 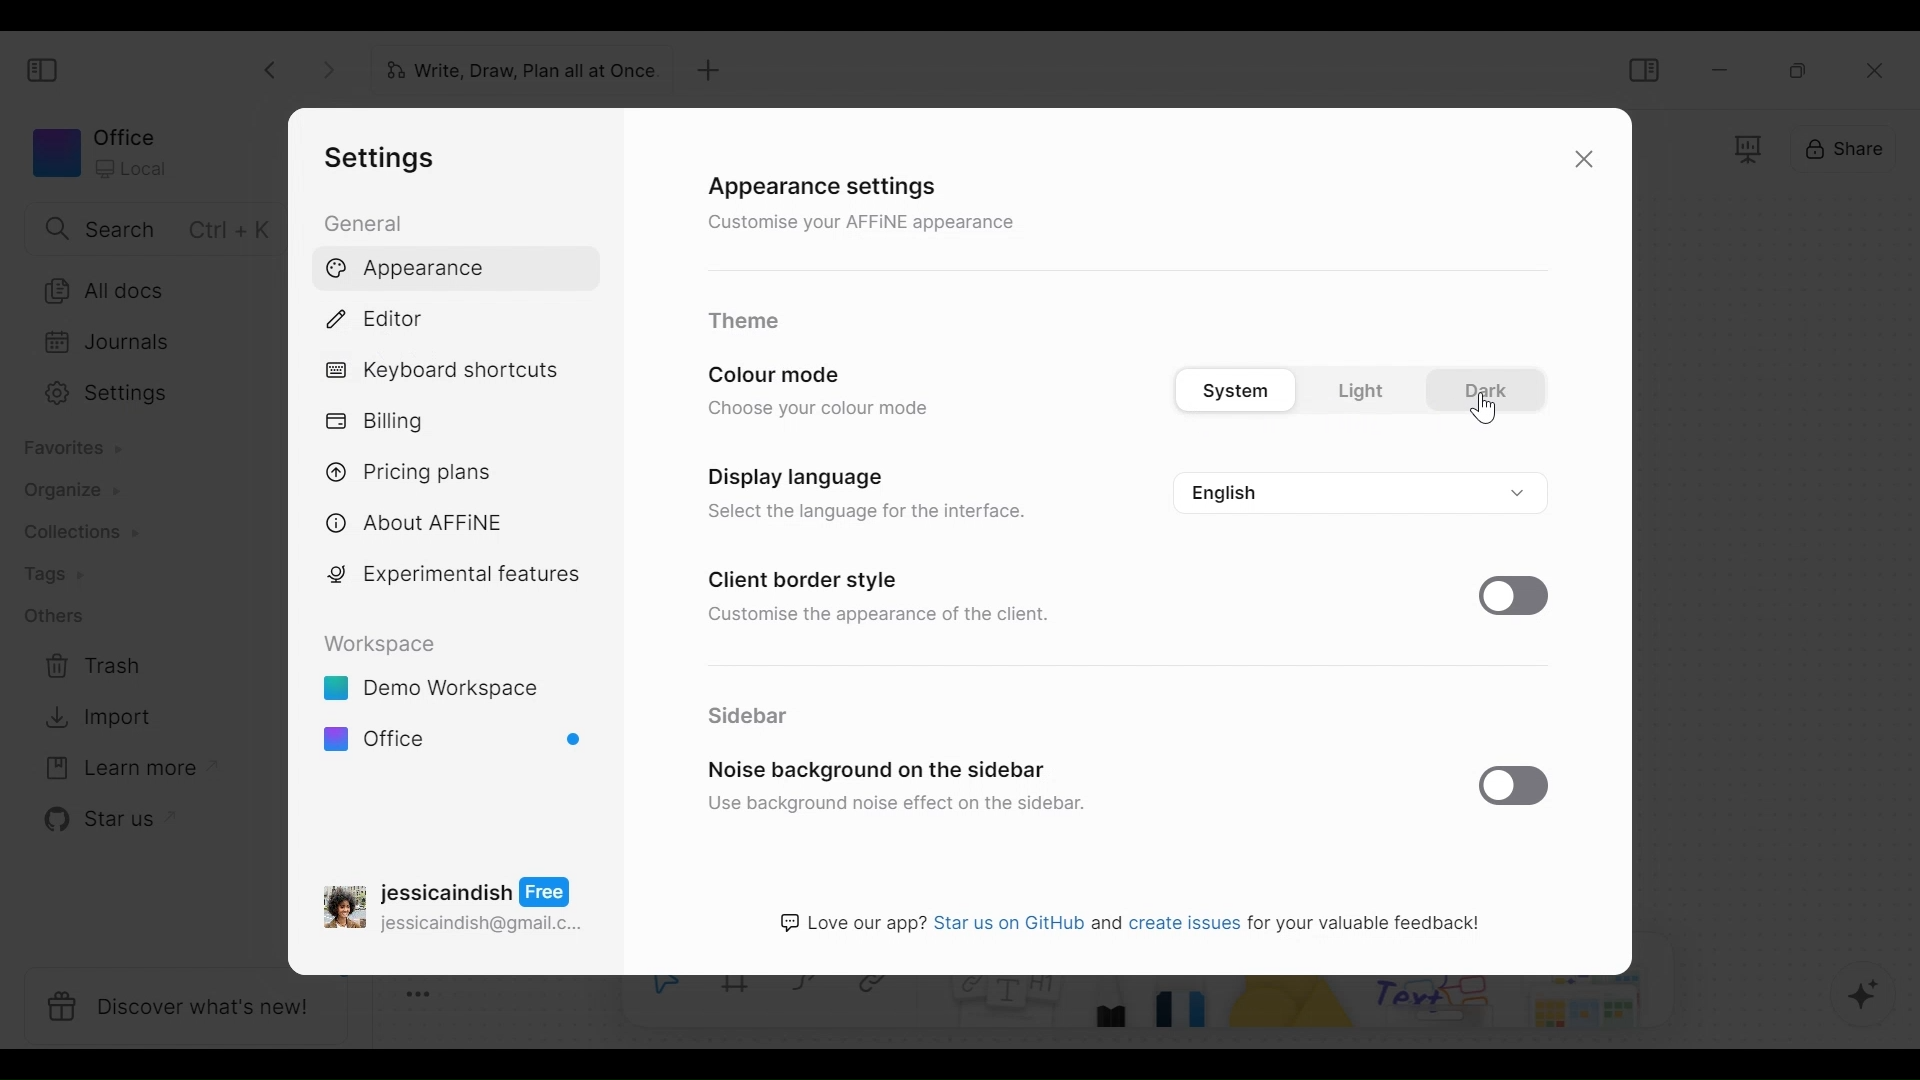 What do you see at coordinates (1003, 1004) in the screenshot?
I see `Note` at bounding box center [1003, 1004].